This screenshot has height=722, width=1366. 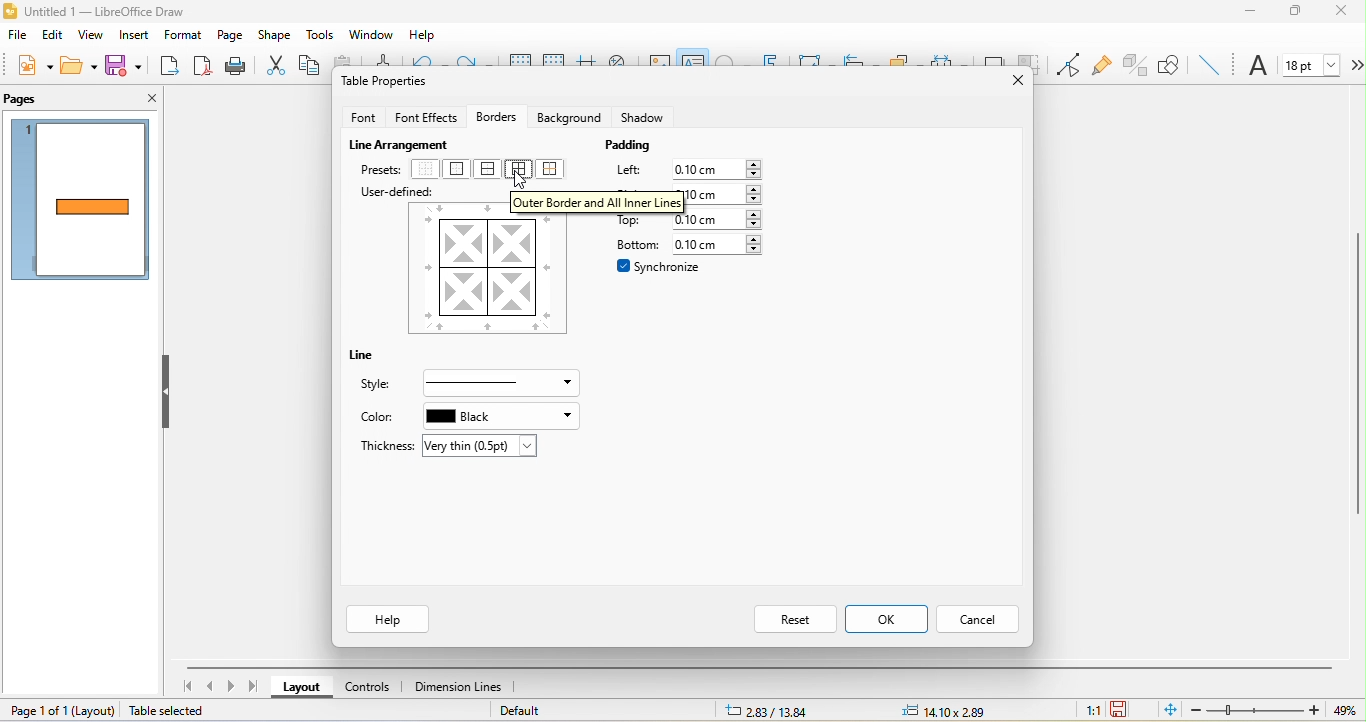 I want to click on first page, so click(x=187, y=687).